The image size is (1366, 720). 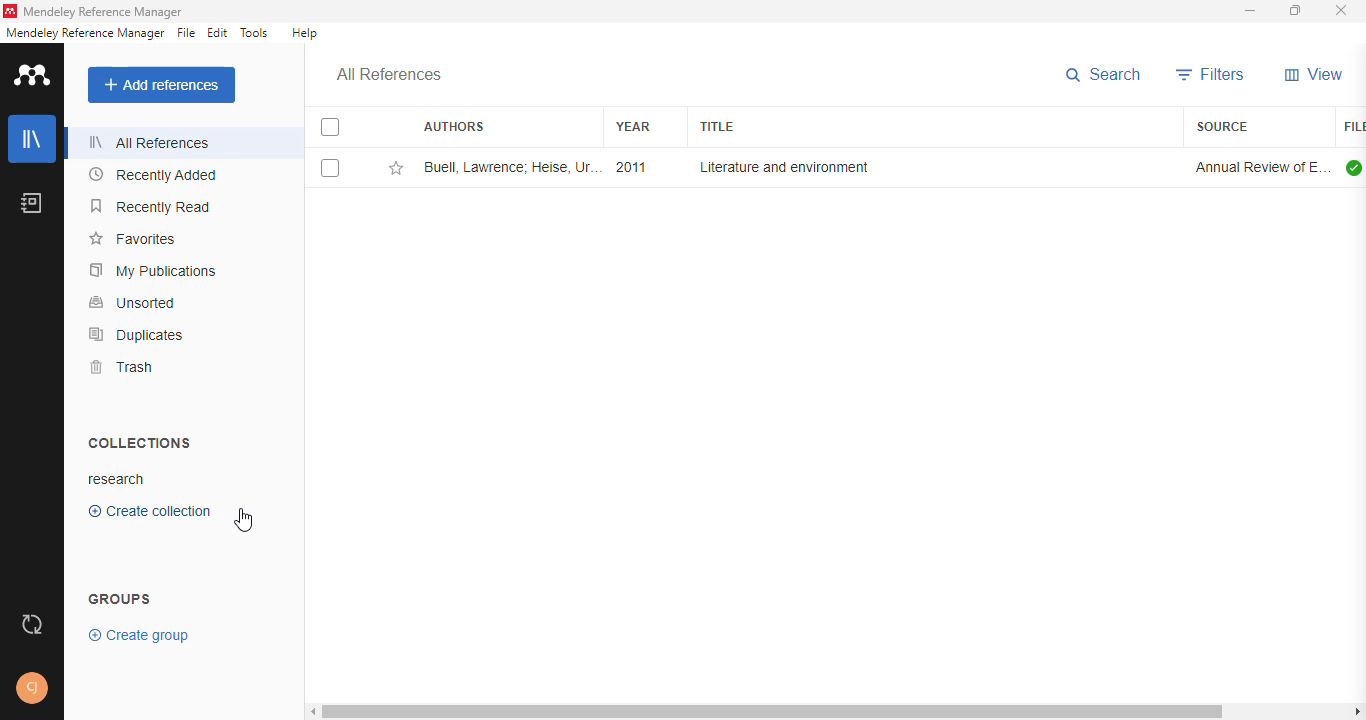 What do you see at coordinates (120, 599) in the screenshot?
I see `groups` at bounding box center [120, 599].